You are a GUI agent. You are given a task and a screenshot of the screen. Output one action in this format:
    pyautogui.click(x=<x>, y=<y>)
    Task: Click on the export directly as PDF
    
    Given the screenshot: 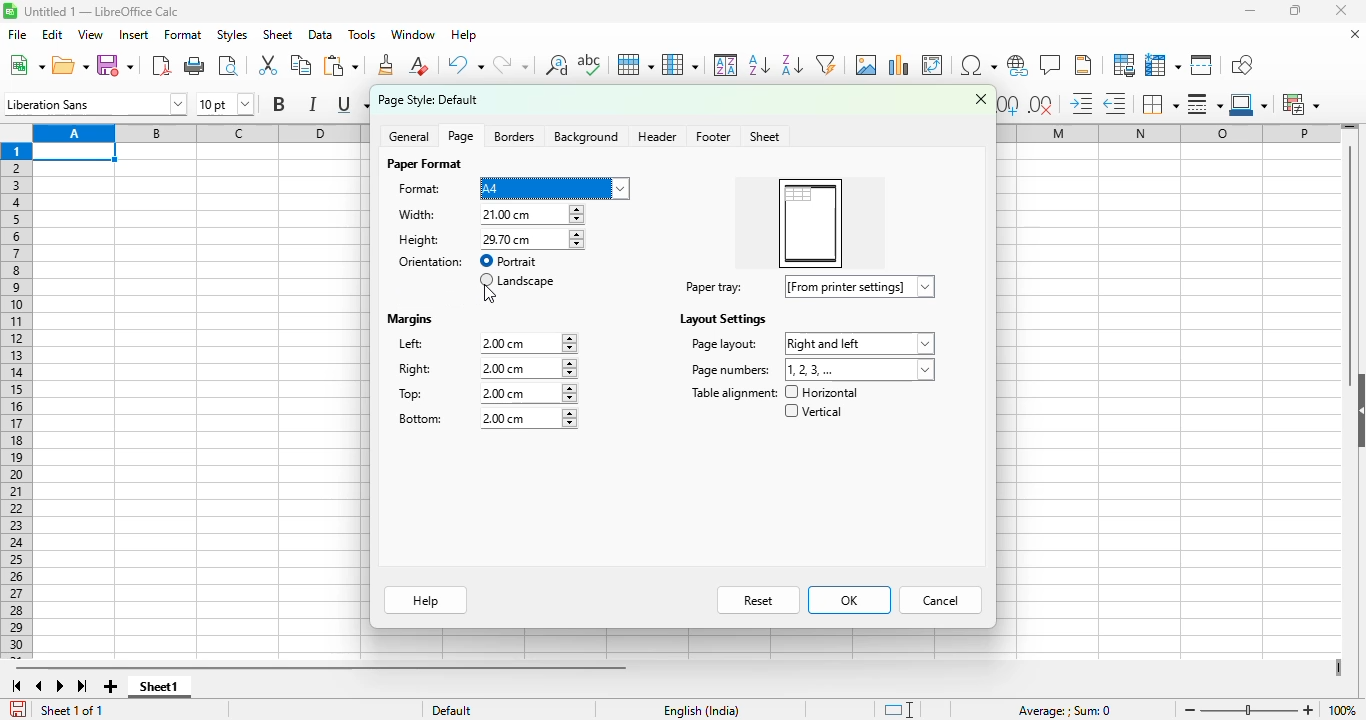 What is the action you would take?
    pyautogui.click(x=162, y=65)
    